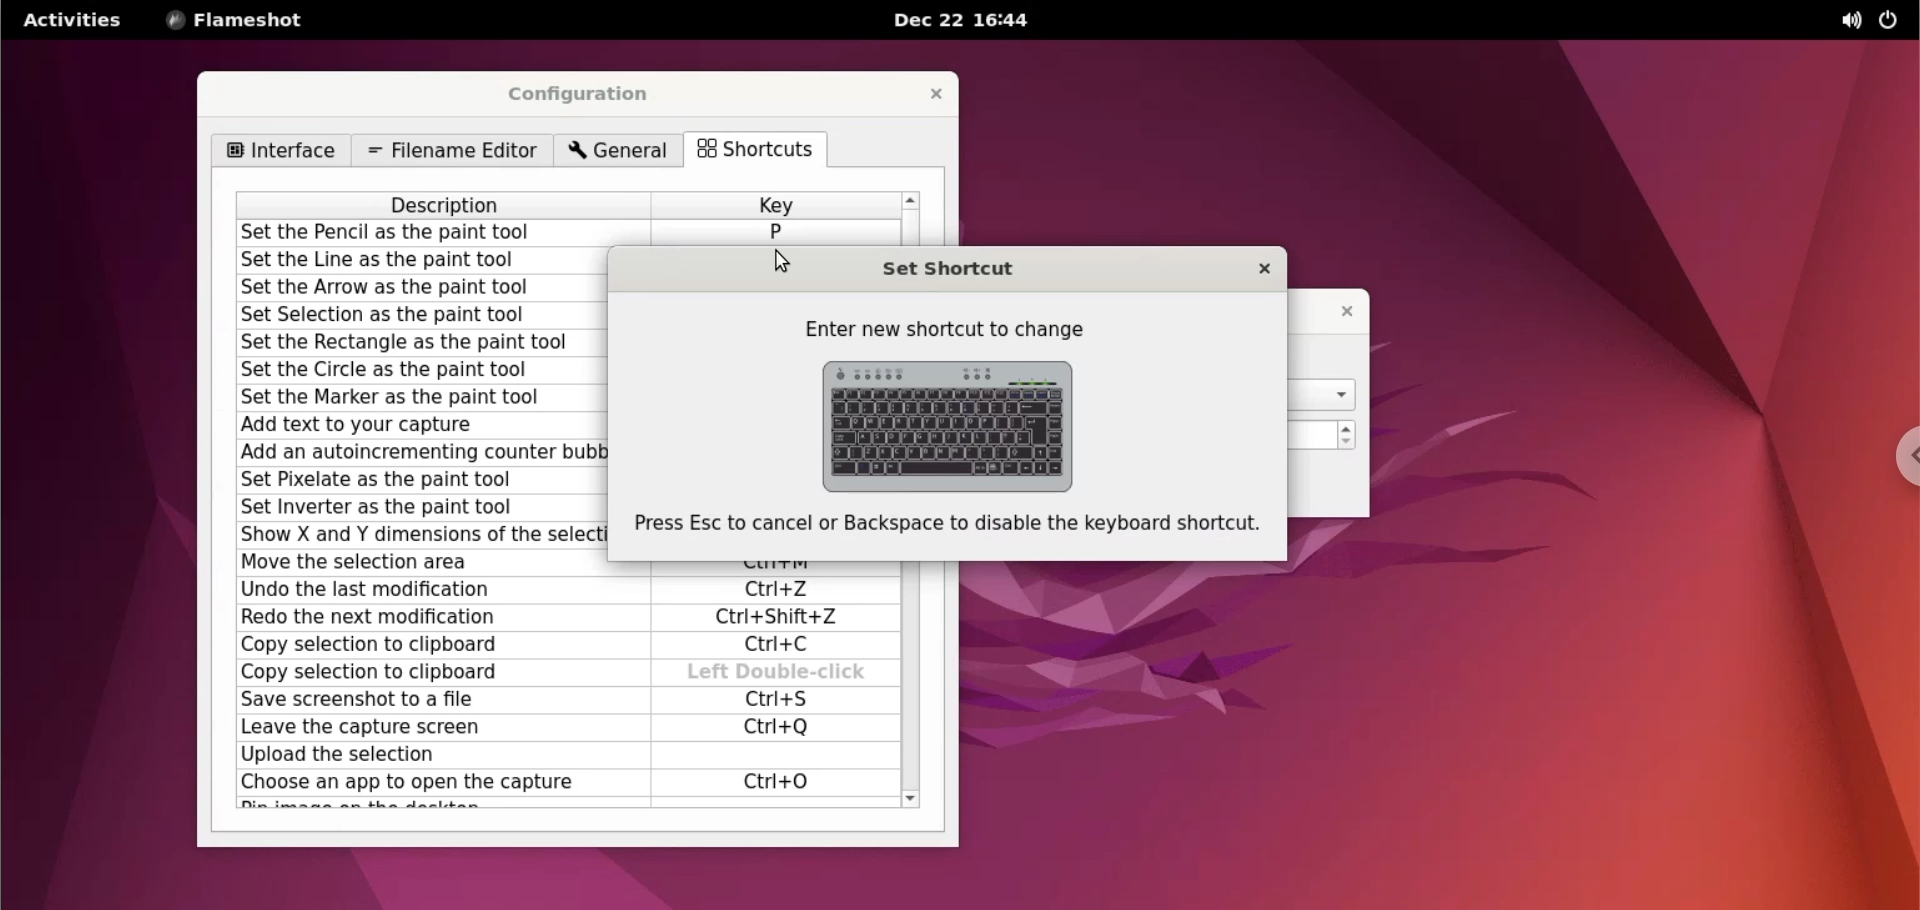 The height and width of the screenshot is (910, 1920). What do you see at coordinates (434, 701) in the screenshot?
I see `save screenshot to a file` at bounding box center [434, 701].